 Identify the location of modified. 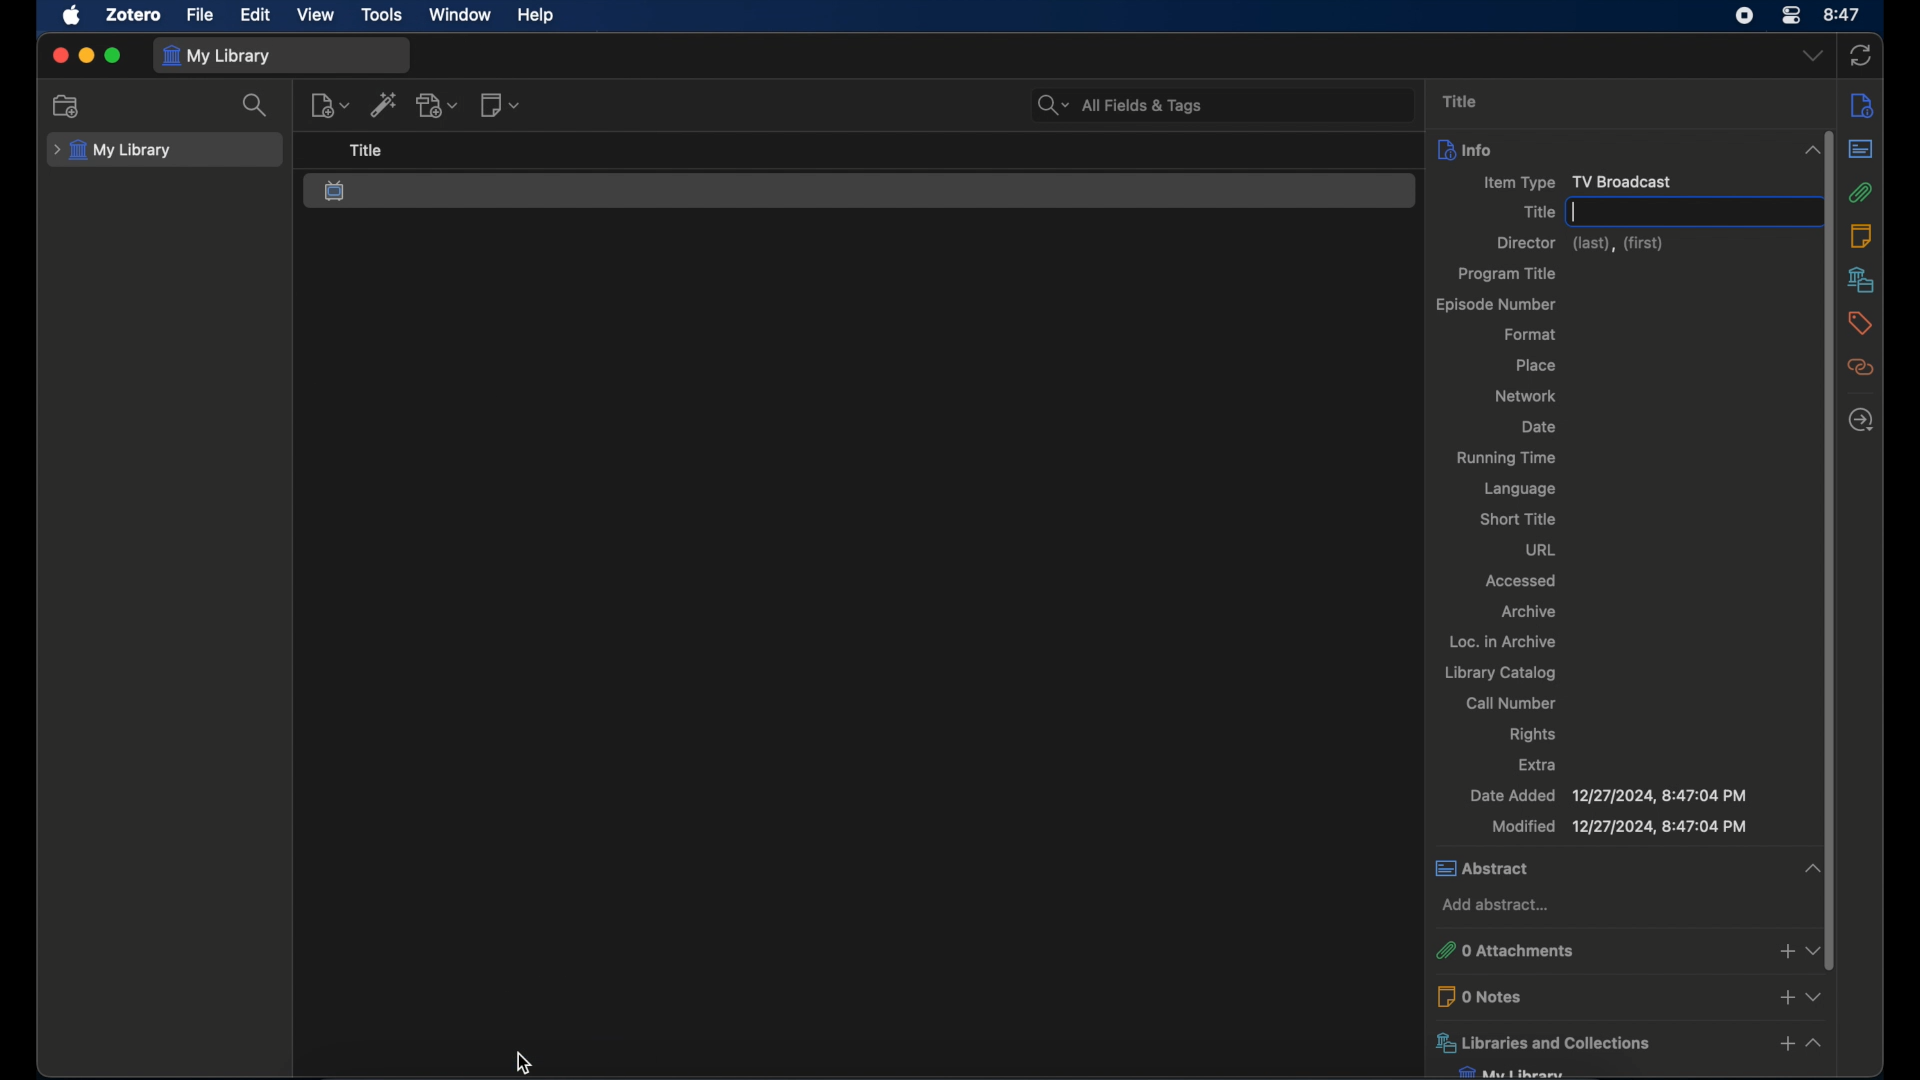
(1620, 827).